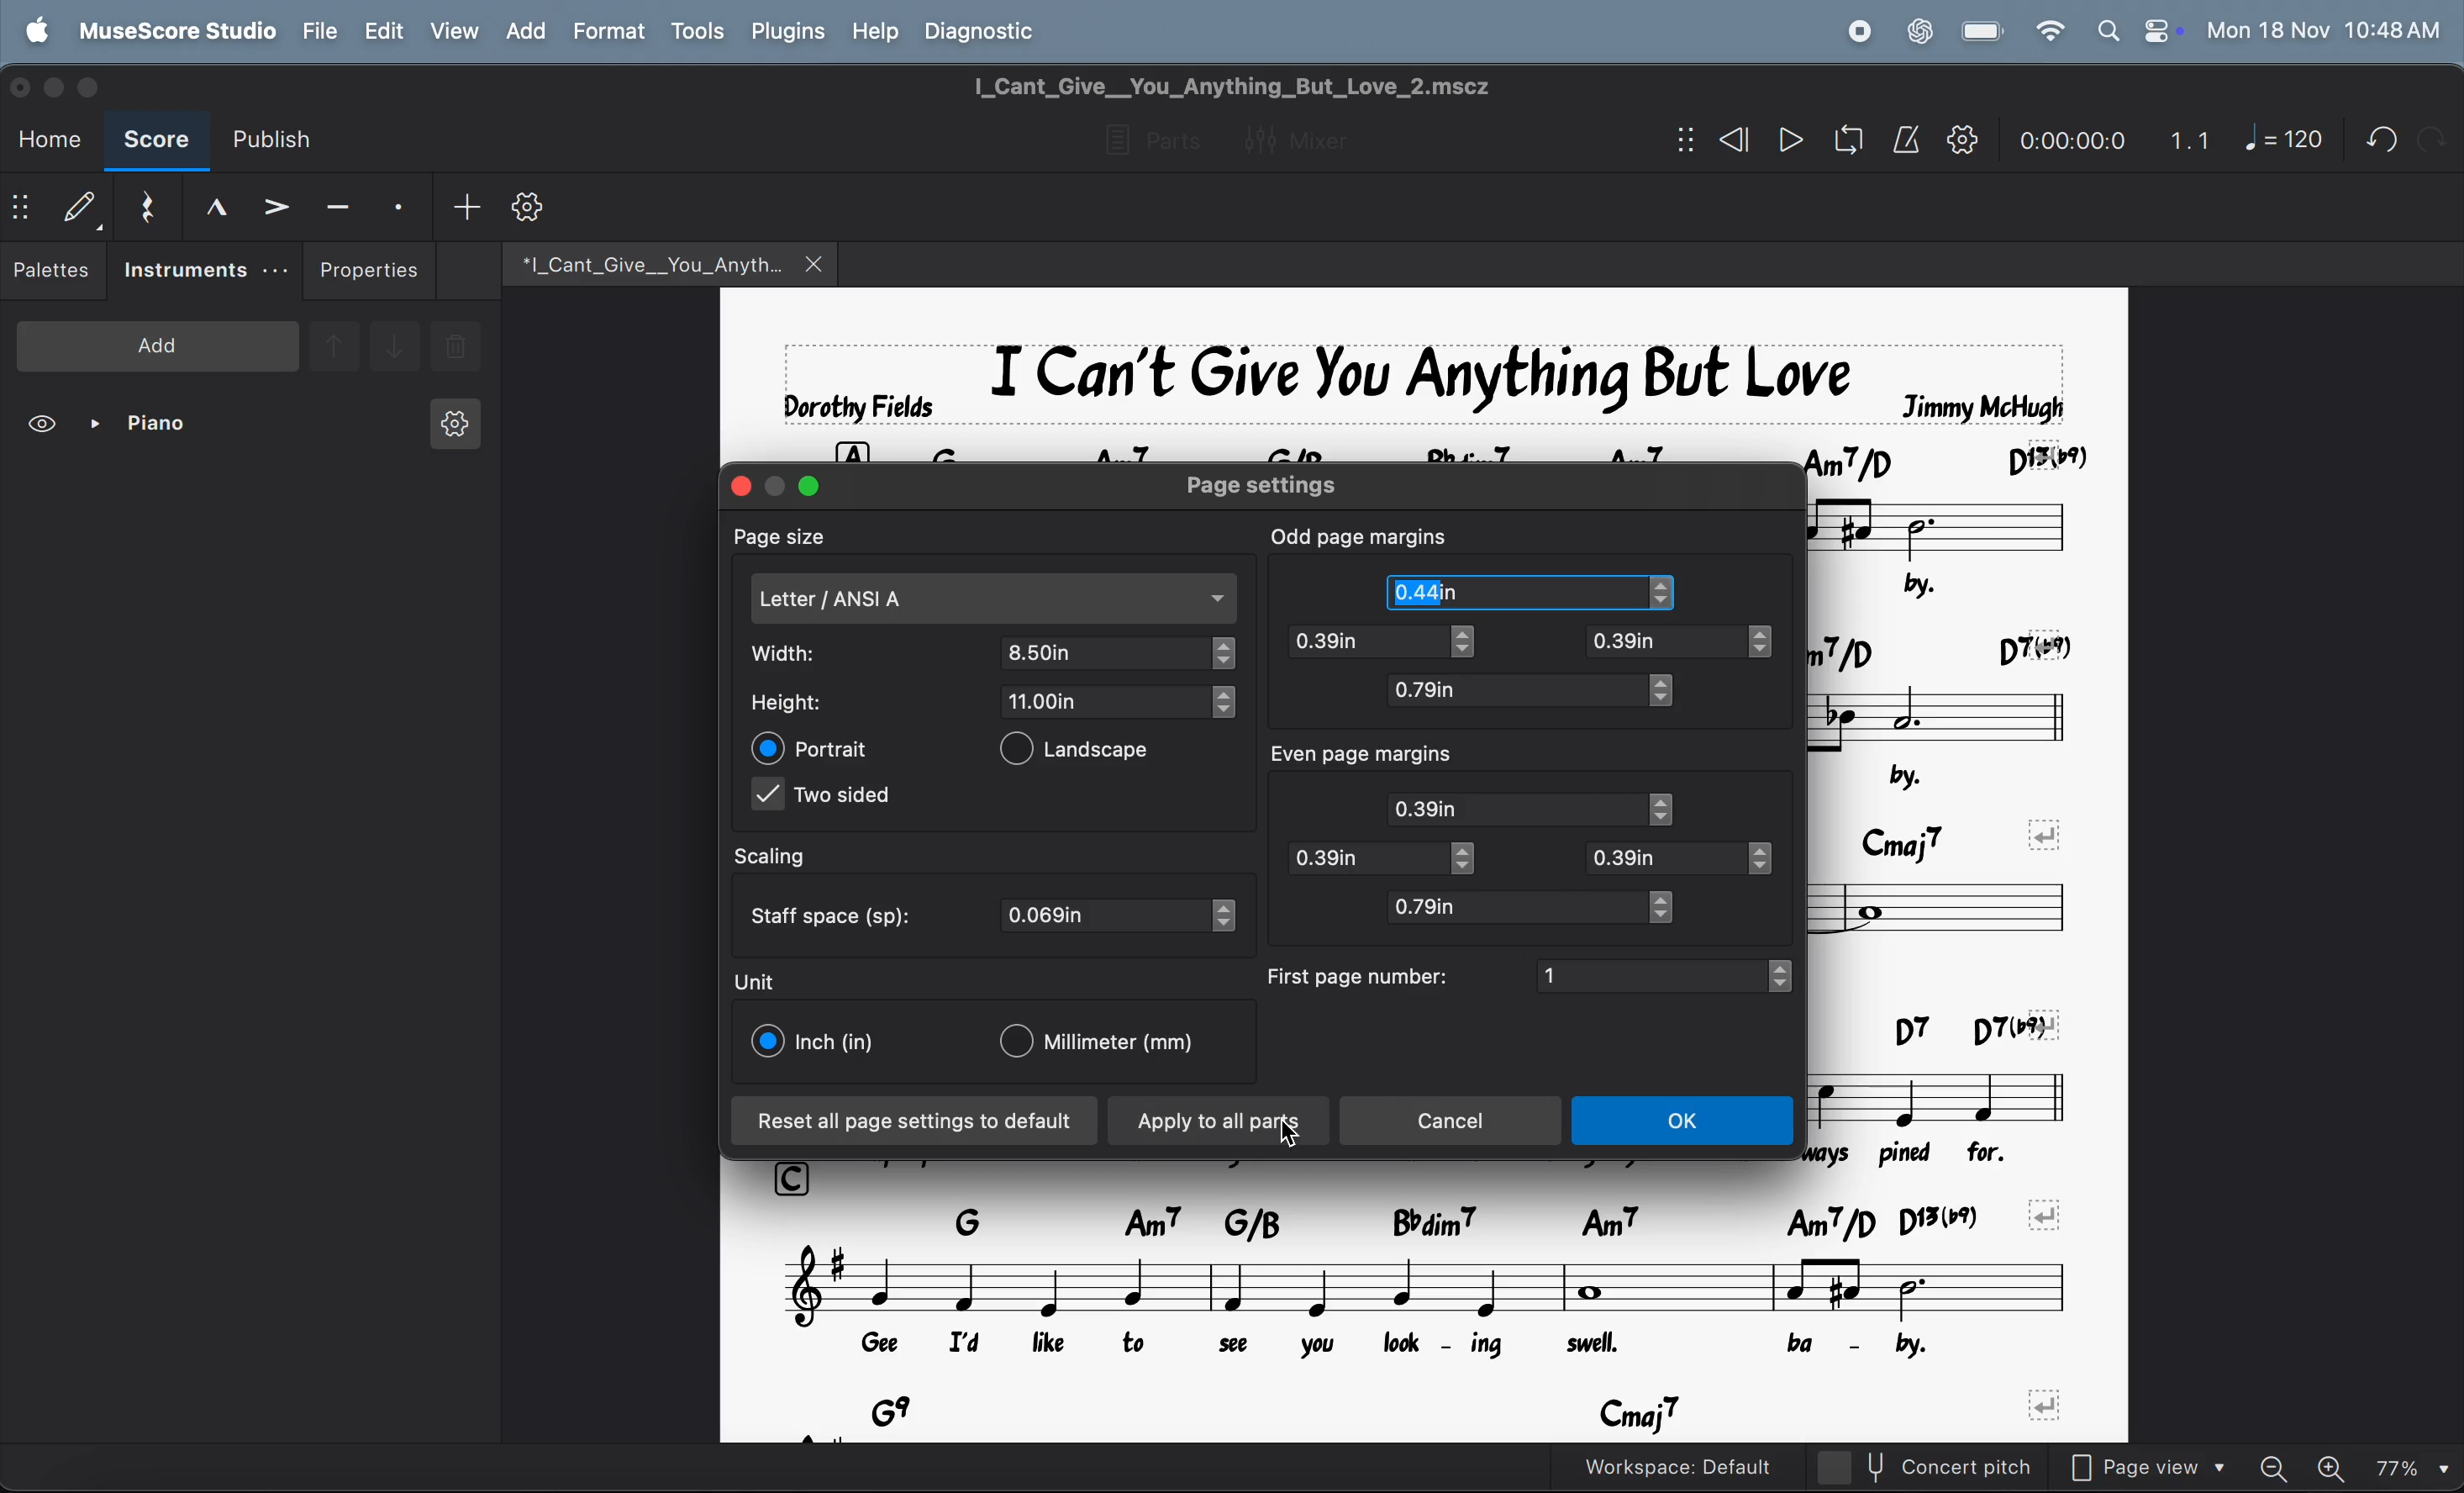 The width and height of the screenshot is (2464, 1493). What do you see at coordinates (382, 31) in the screenshot?
I see `edit ` at bounding box center [382, 31].